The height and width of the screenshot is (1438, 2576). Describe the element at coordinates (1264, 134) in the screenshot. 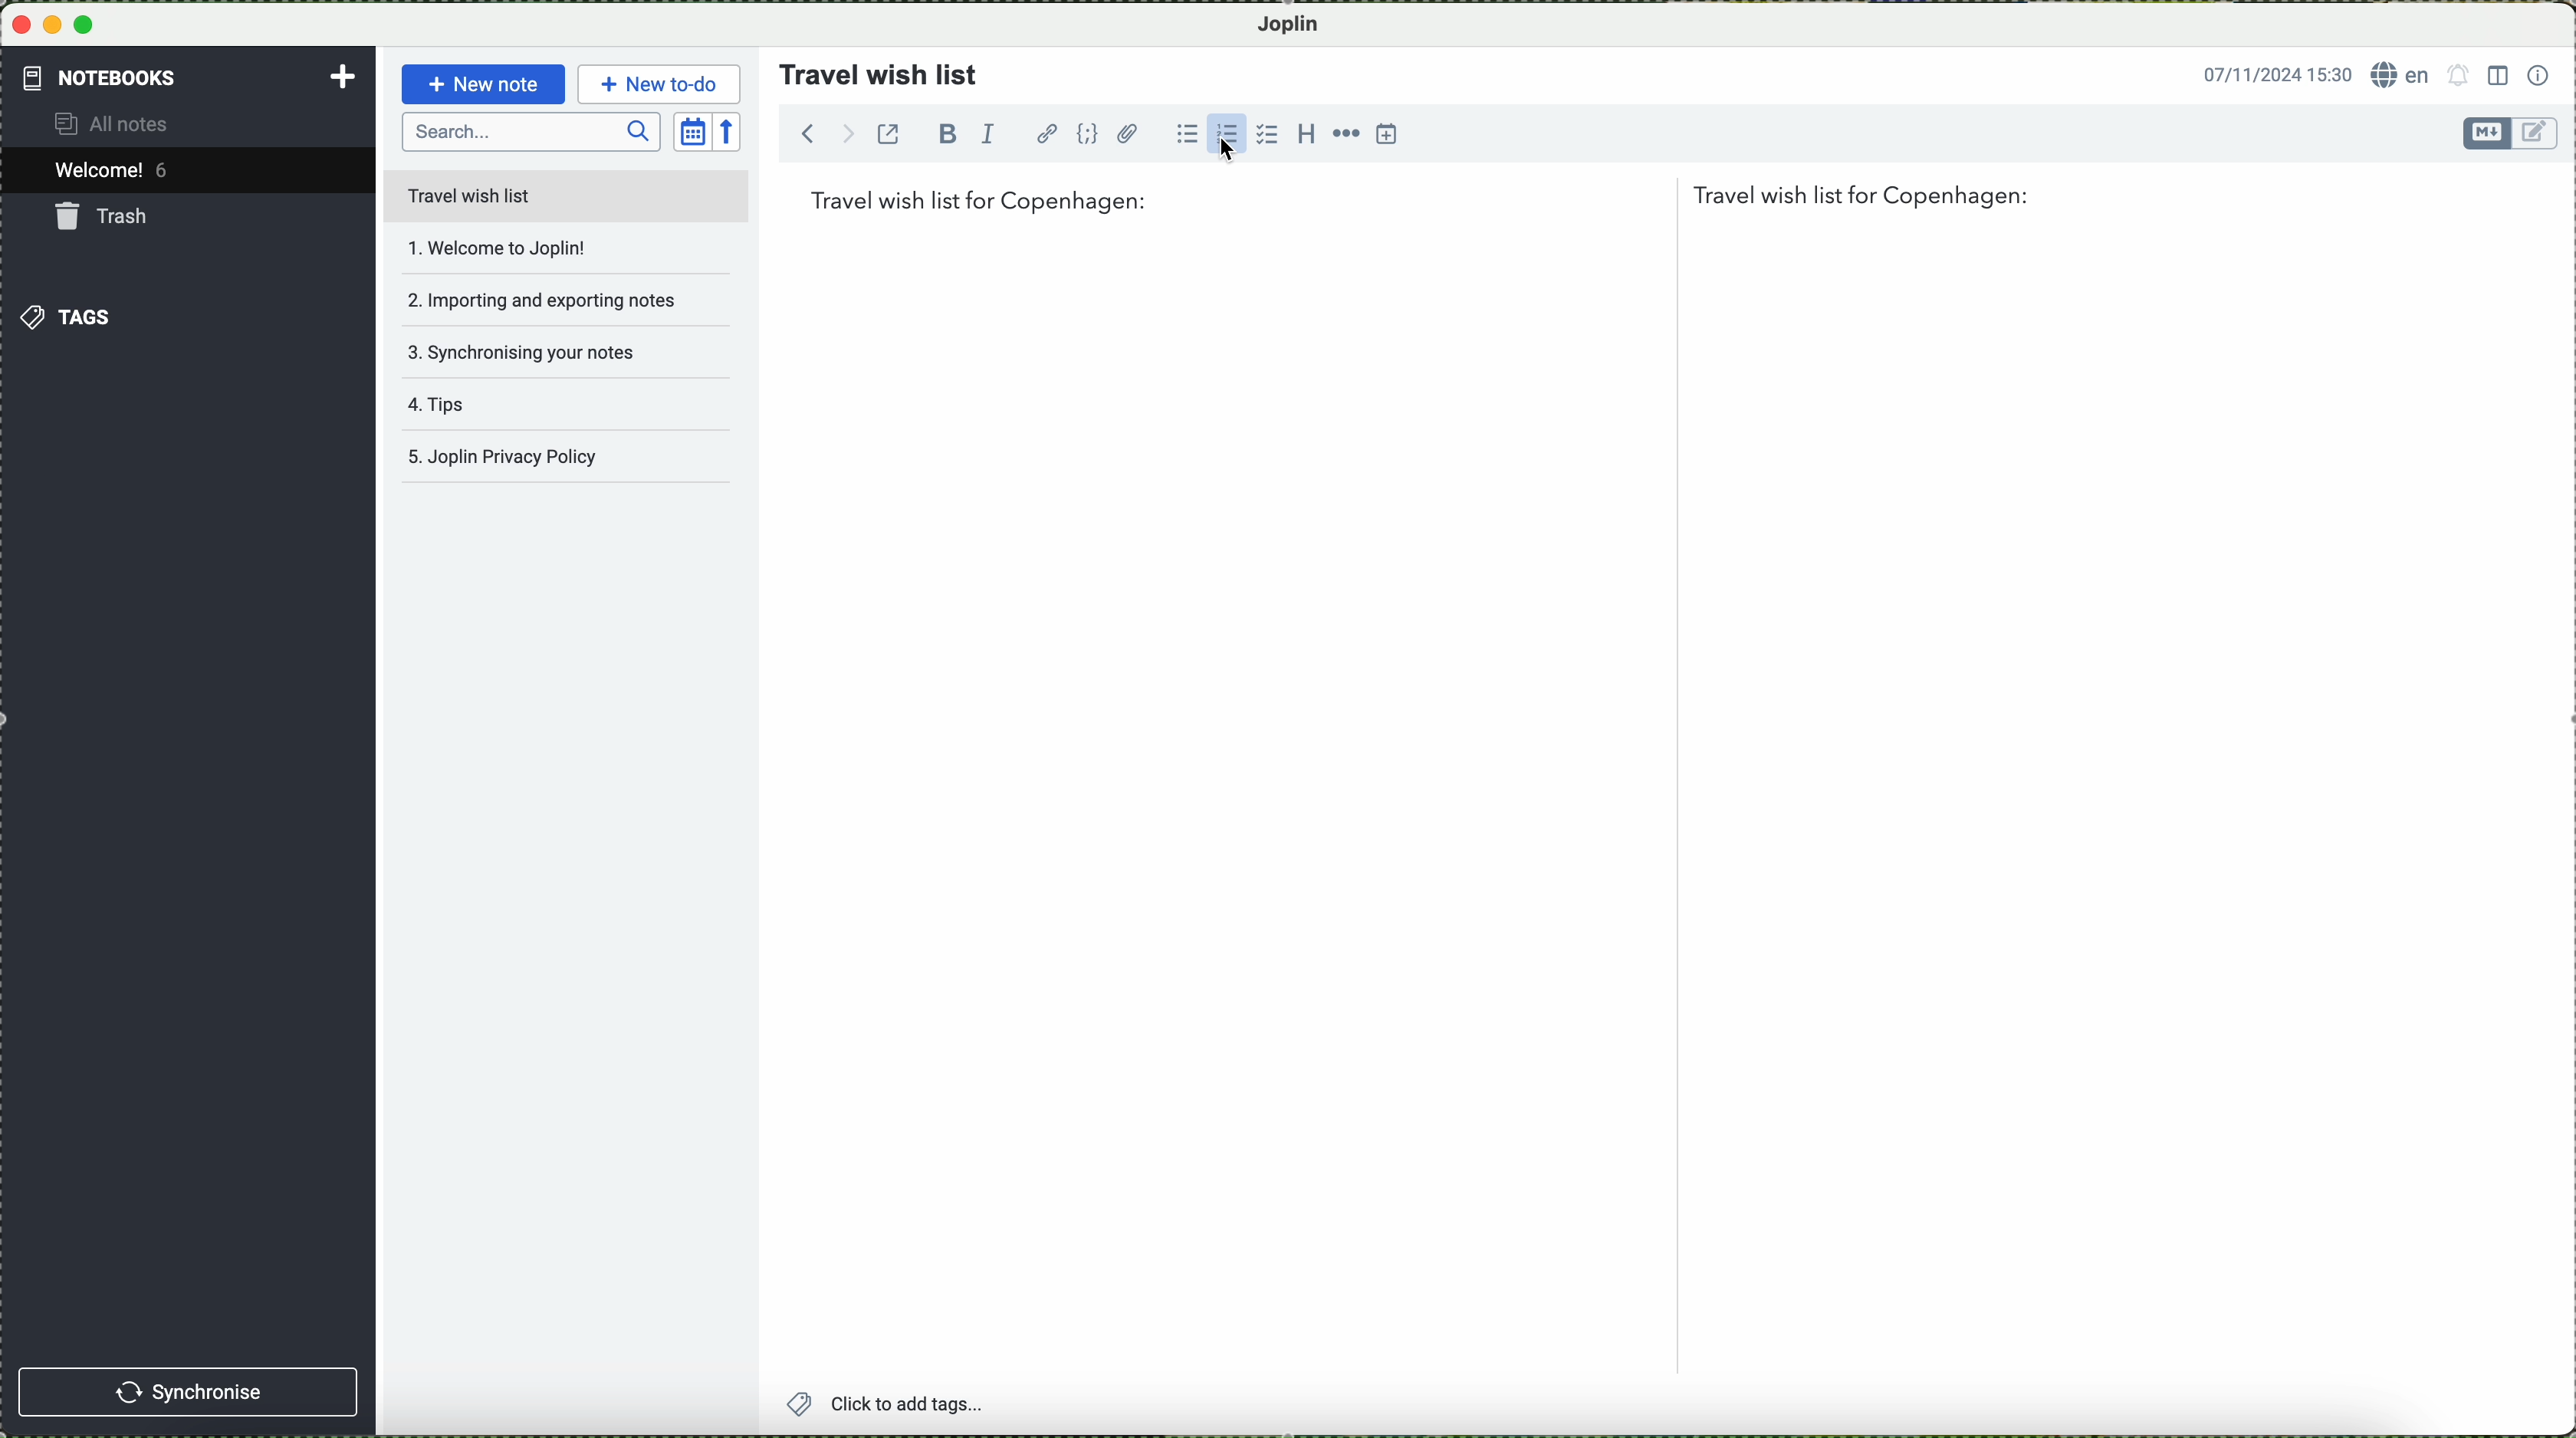

I see `checkbox` at that location.